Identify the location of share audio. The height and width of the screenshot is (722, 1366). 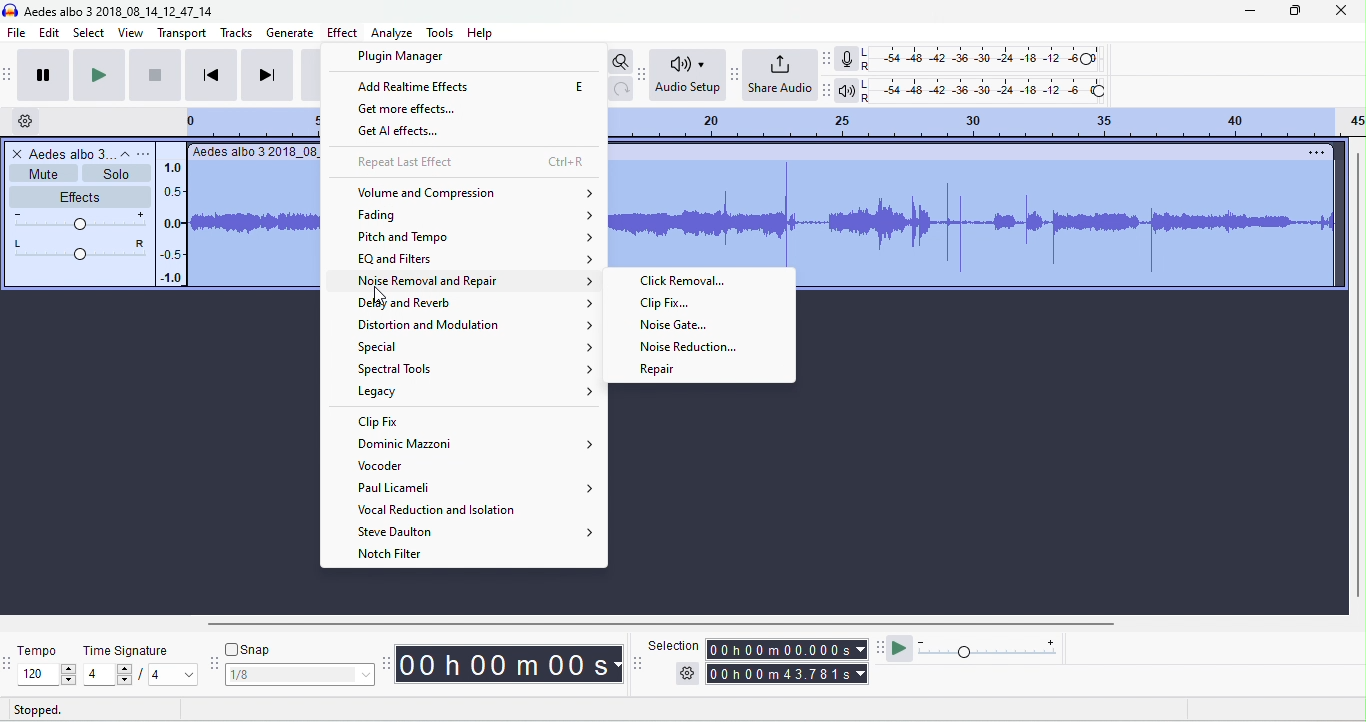
(780, 75).